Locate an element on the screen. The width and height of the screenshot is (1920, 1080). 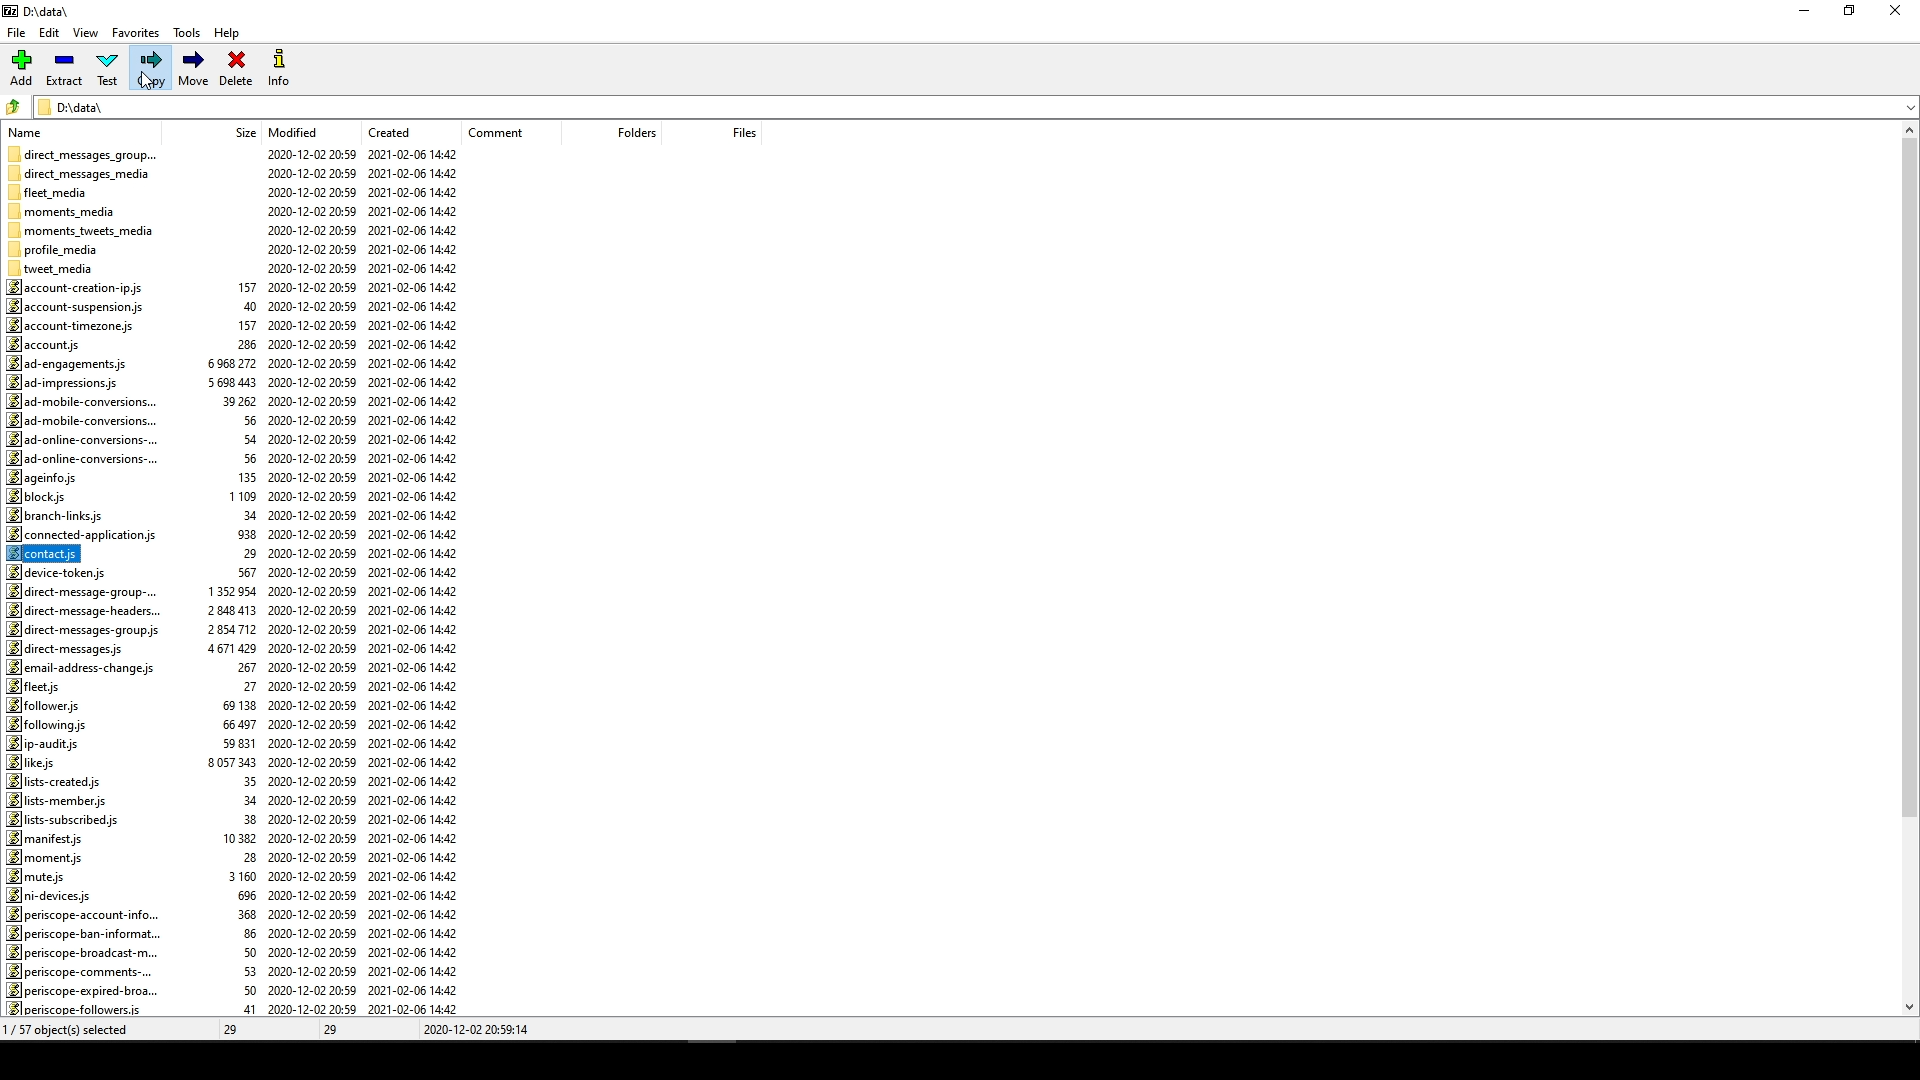
Copy is located at coordinates (151, 69).